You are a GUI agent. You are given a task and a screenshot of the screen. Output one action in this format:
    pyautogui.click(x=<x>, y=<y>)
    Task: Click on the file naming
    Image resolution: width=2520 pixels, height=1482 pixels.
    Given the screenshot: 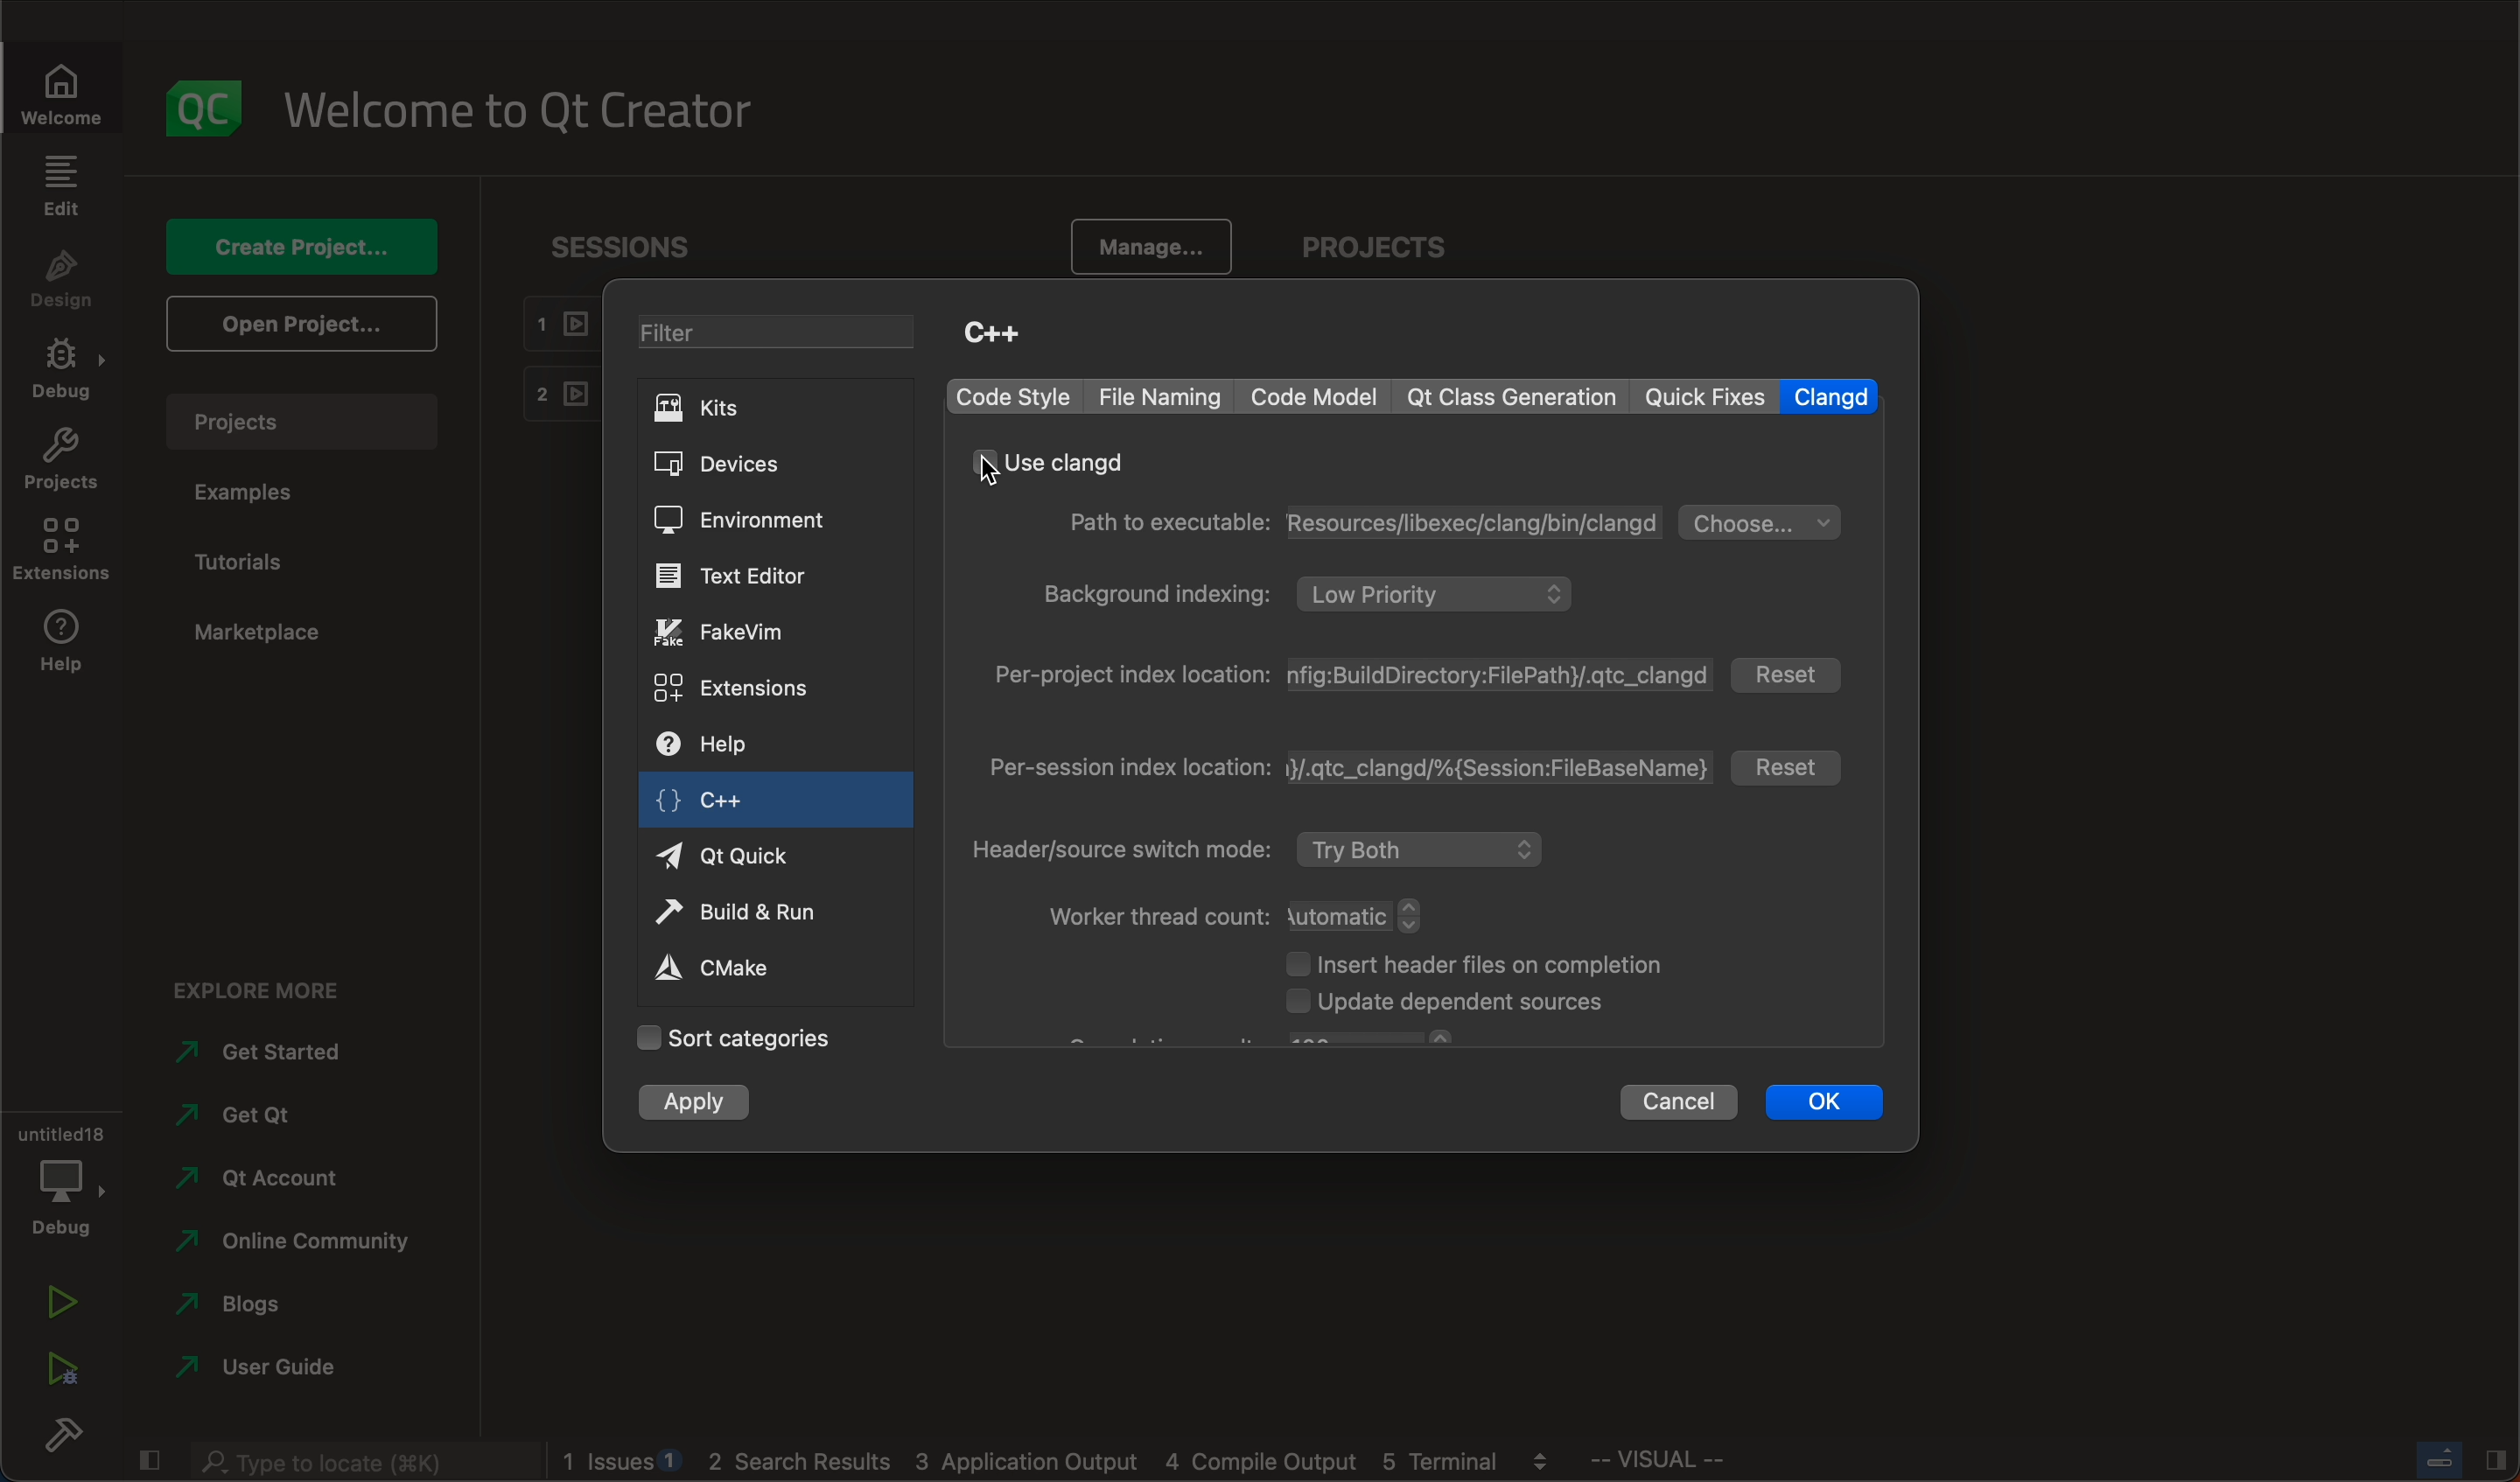 What is the action you would take?
    pyautogui.click(x=1160, y=397)
    